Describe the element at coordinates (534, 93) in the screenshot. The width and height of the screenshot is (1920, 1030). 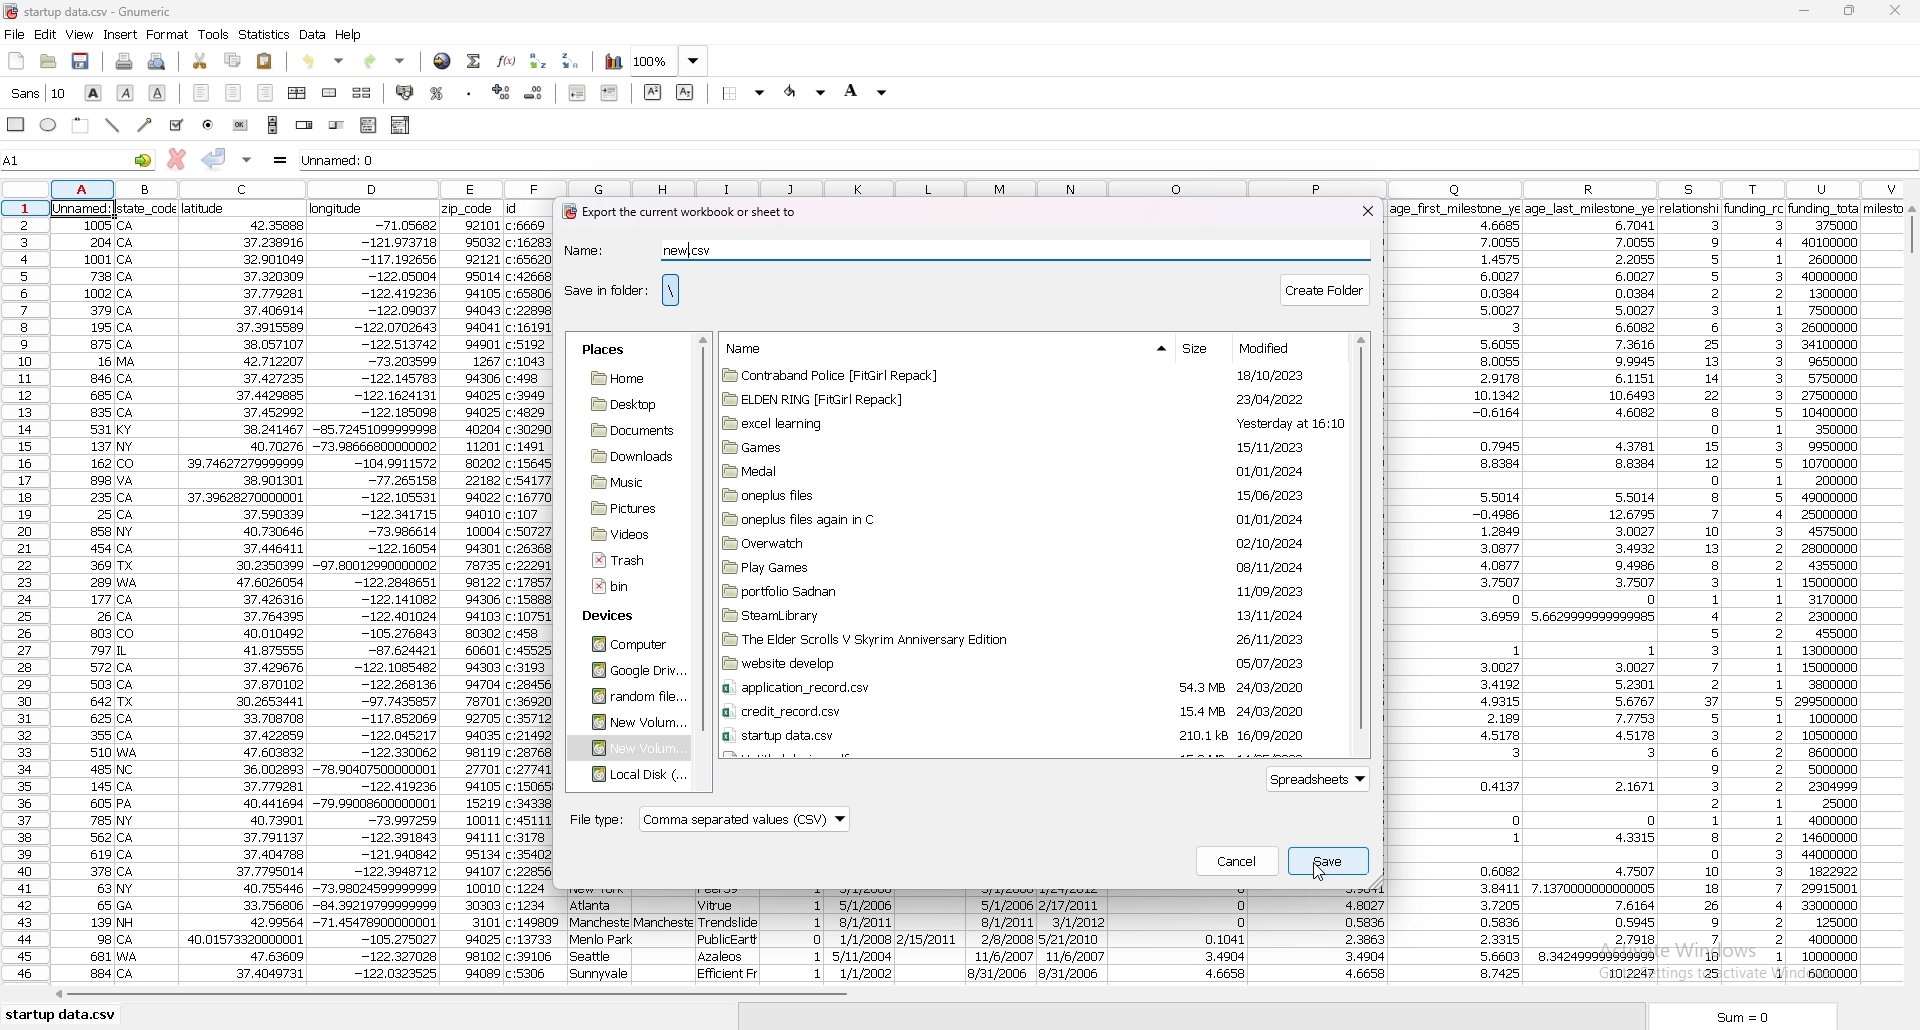
I see `decrease decimals` at that location.